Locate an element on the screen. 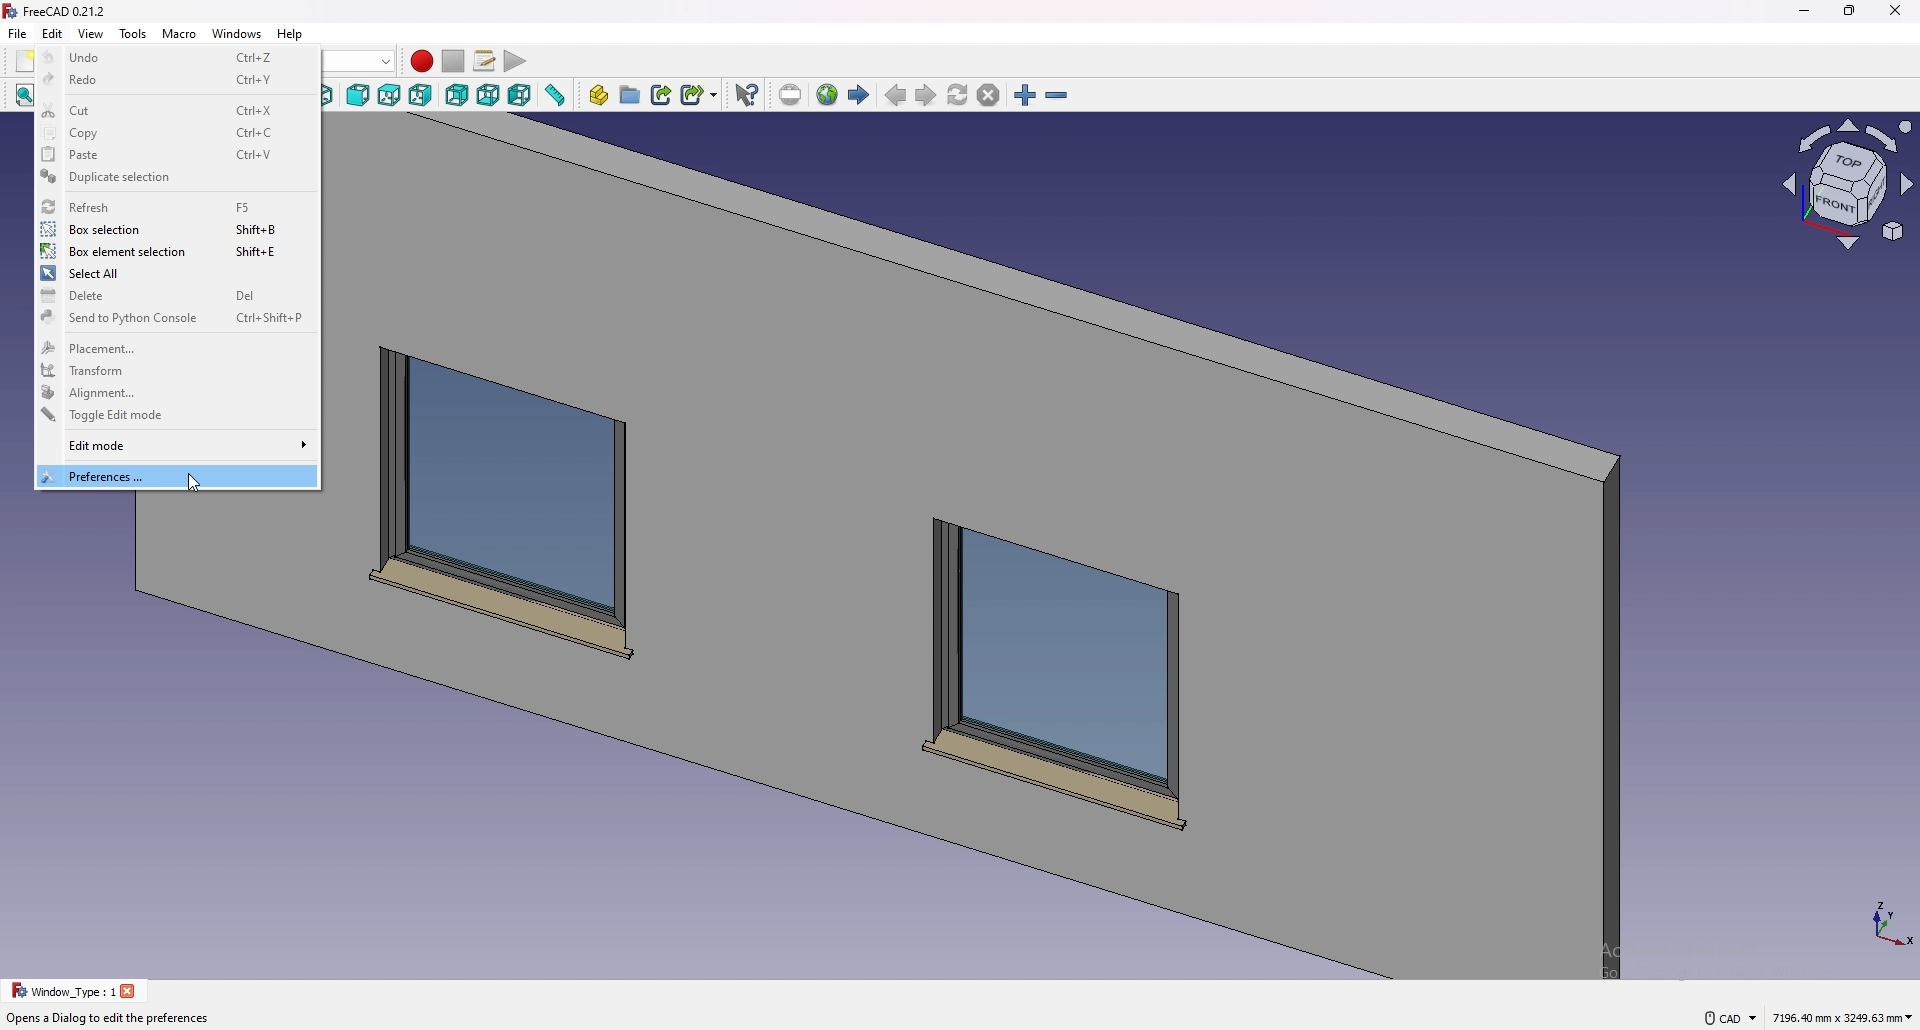 This screenshot has width=1920, height=1030. 7196.40 mm x 3249.63 mm is located at coordinates (1842, 1016).